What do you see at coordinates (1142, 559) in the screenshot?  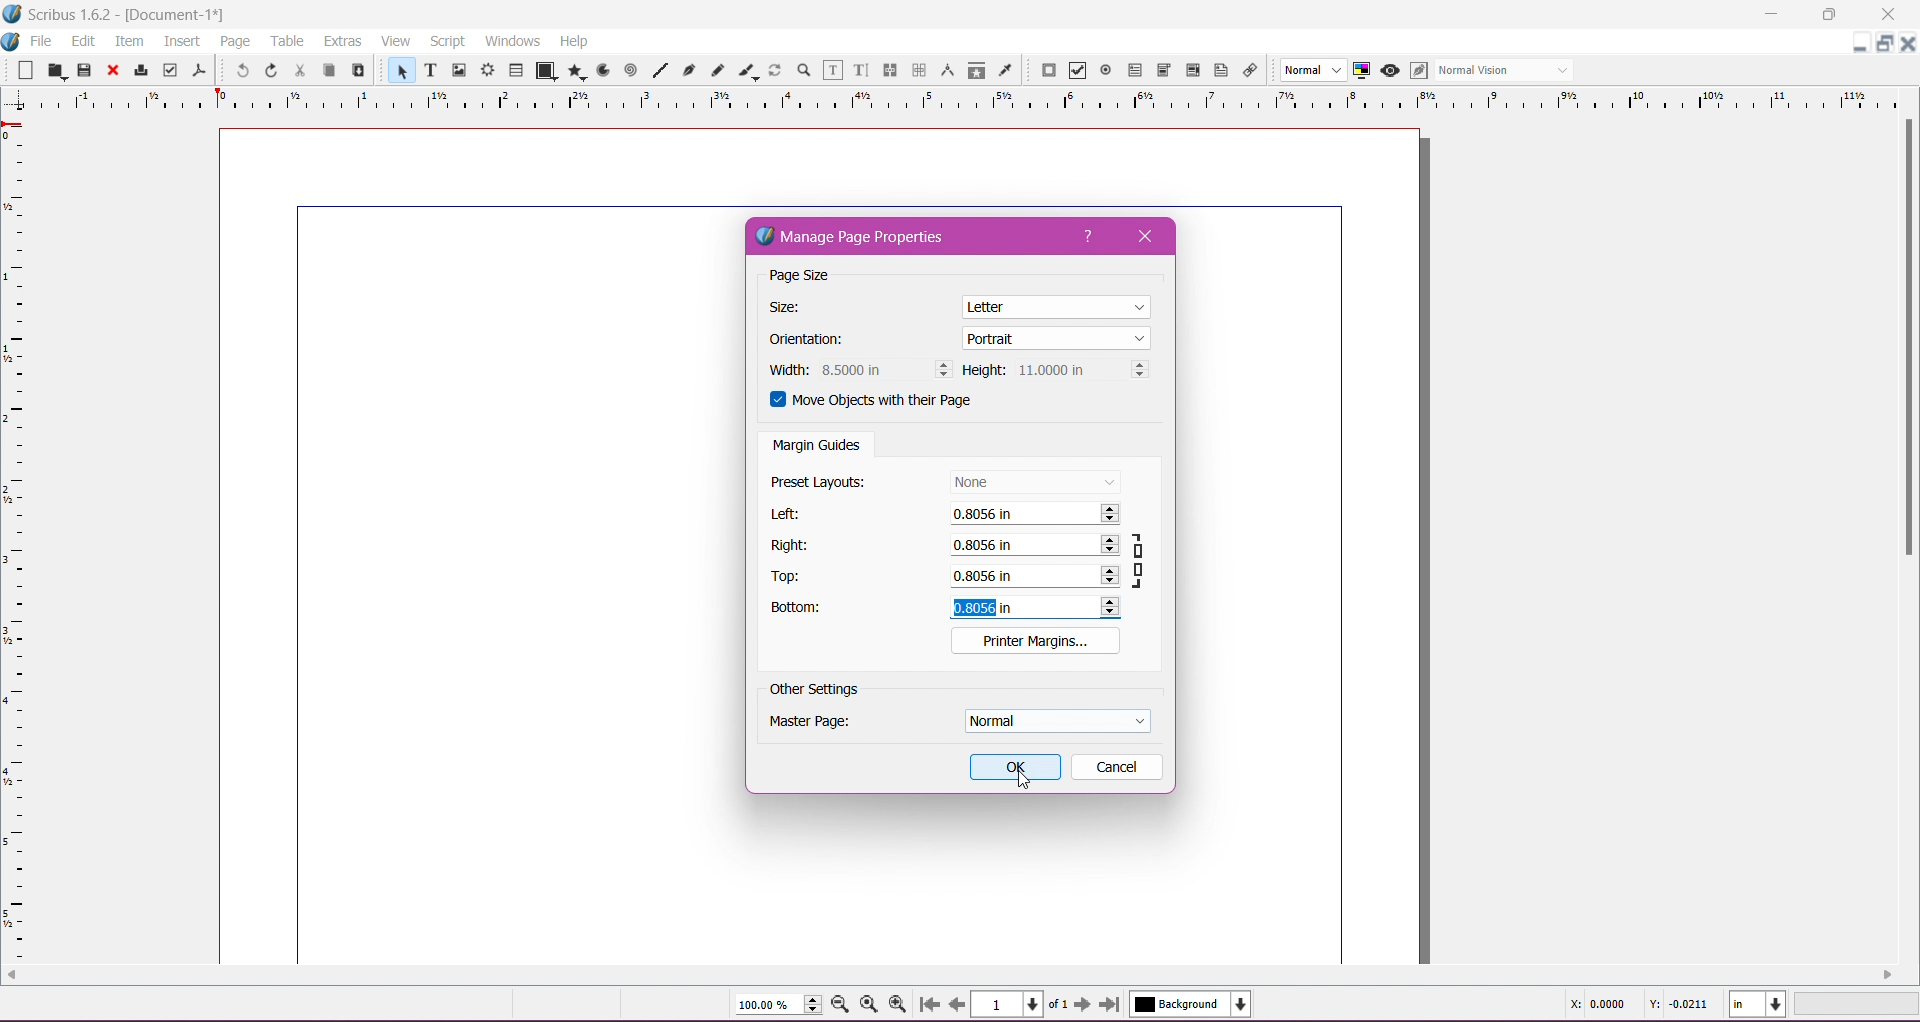 I see `Ensure all margins have same value` at bounding box center [1142, 559].